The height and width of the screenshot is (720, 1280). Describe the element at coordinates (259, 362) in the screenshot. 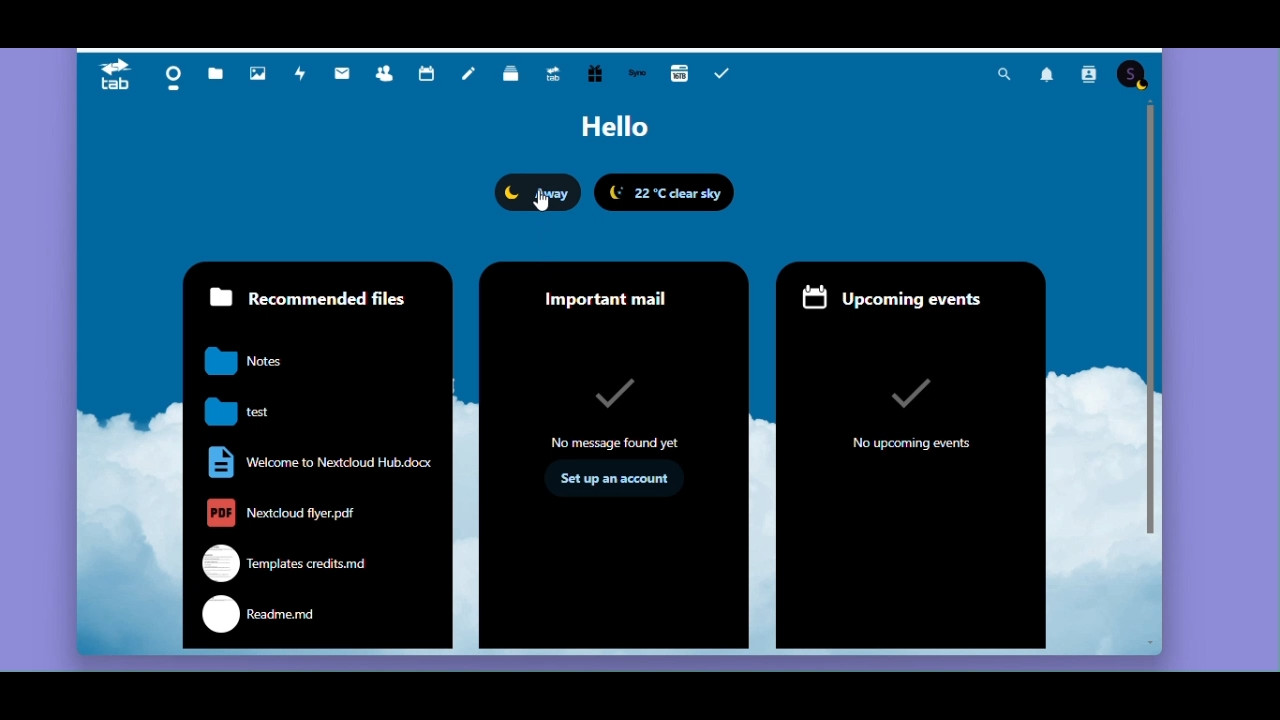

I see `notes` at that location.